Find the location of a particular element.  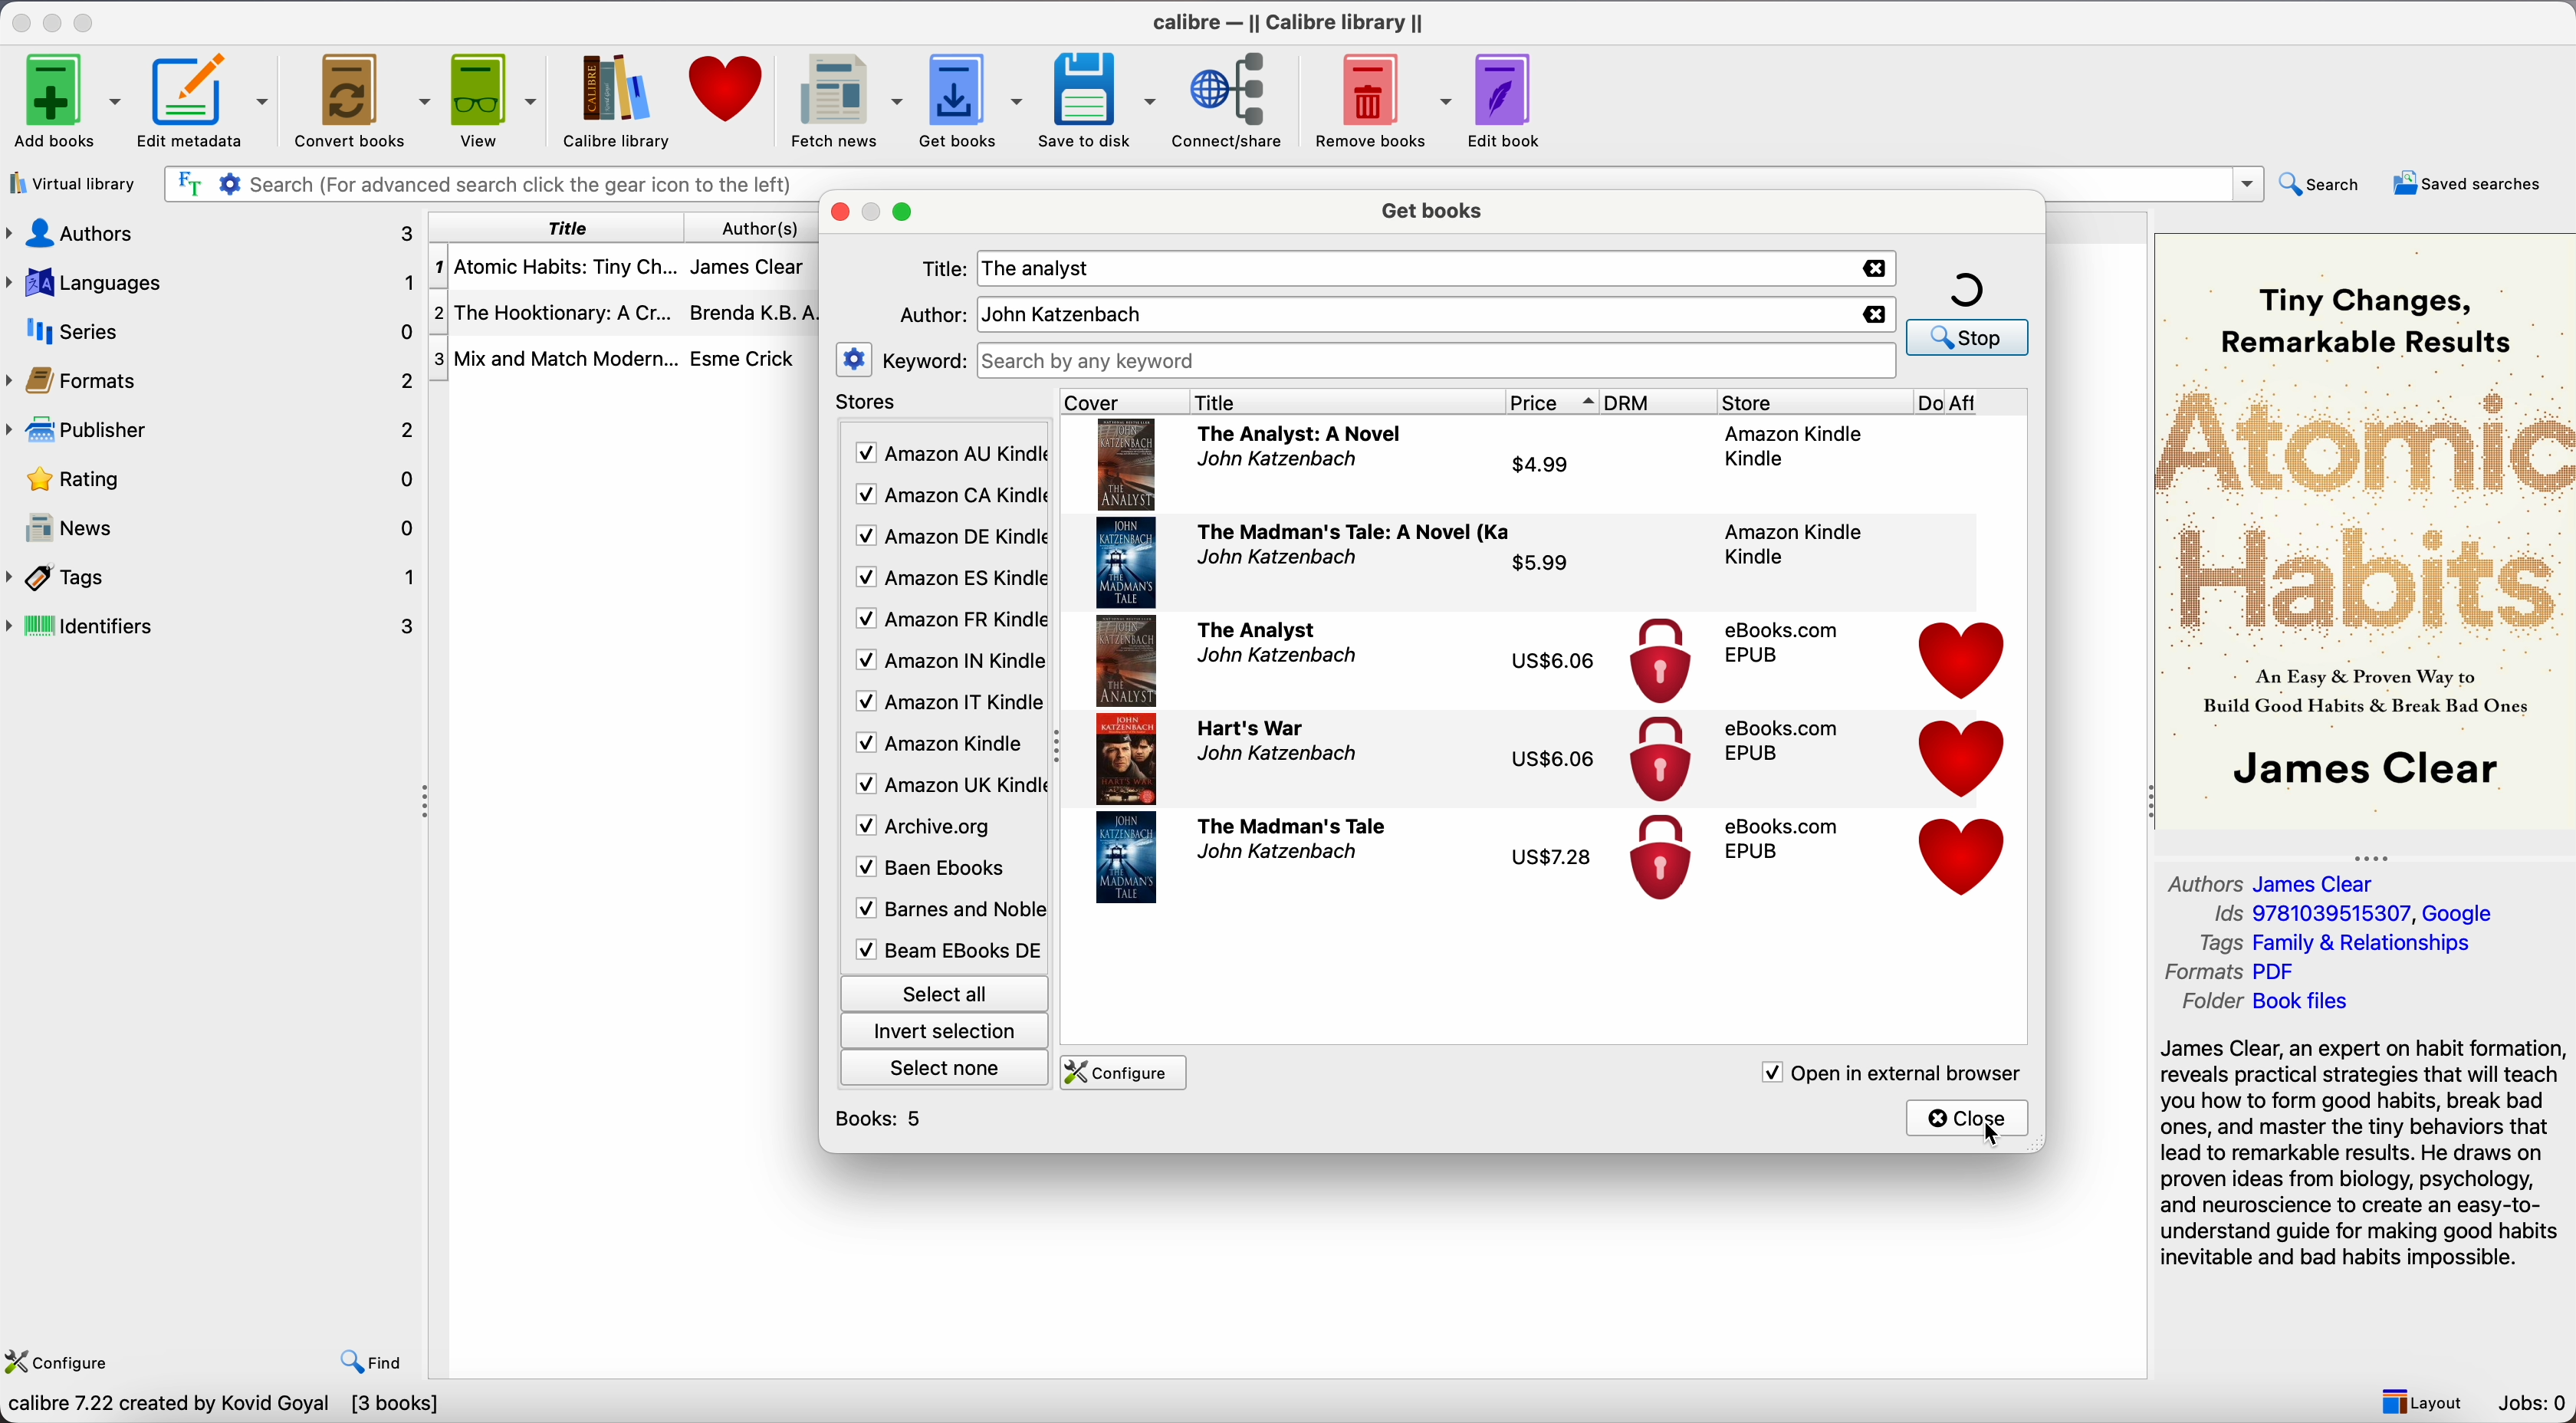

Hart's War is located at coordinates (1252, 728).